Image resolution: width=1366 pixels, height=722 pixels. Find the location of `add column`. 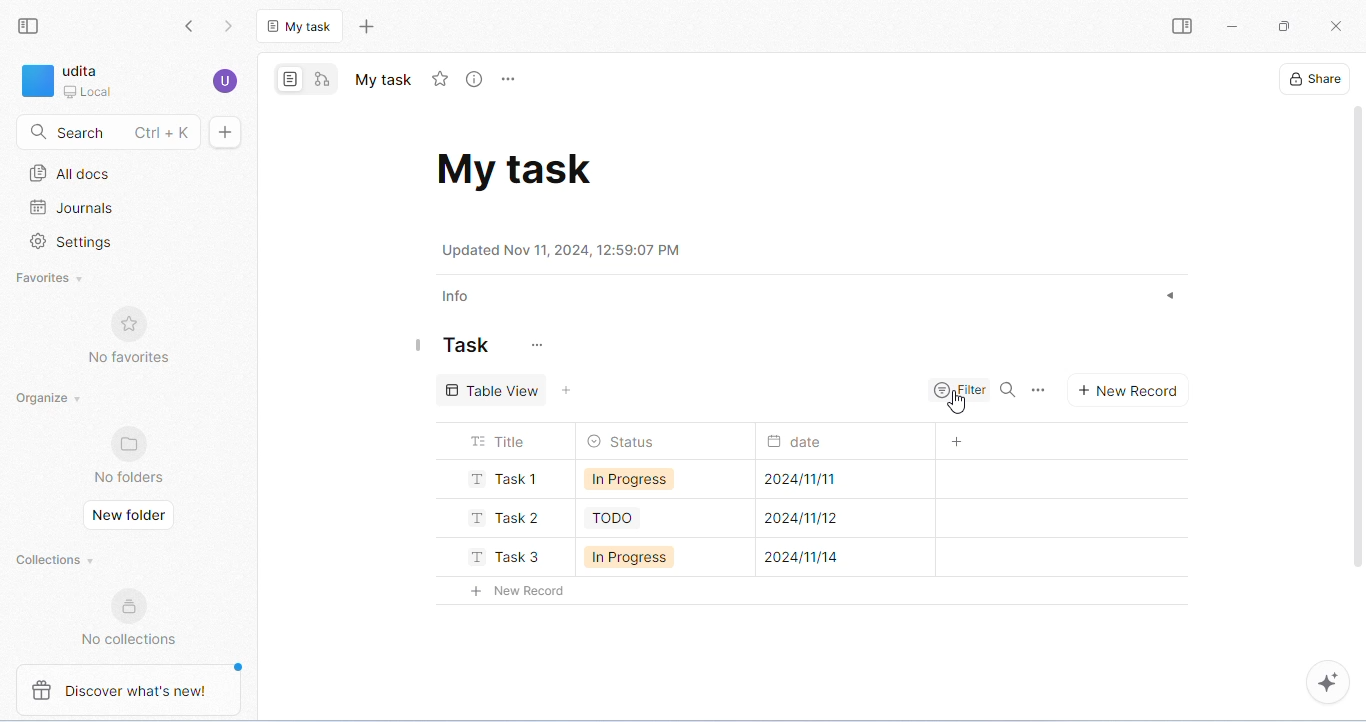

add column is located at coordinates (954, 441).